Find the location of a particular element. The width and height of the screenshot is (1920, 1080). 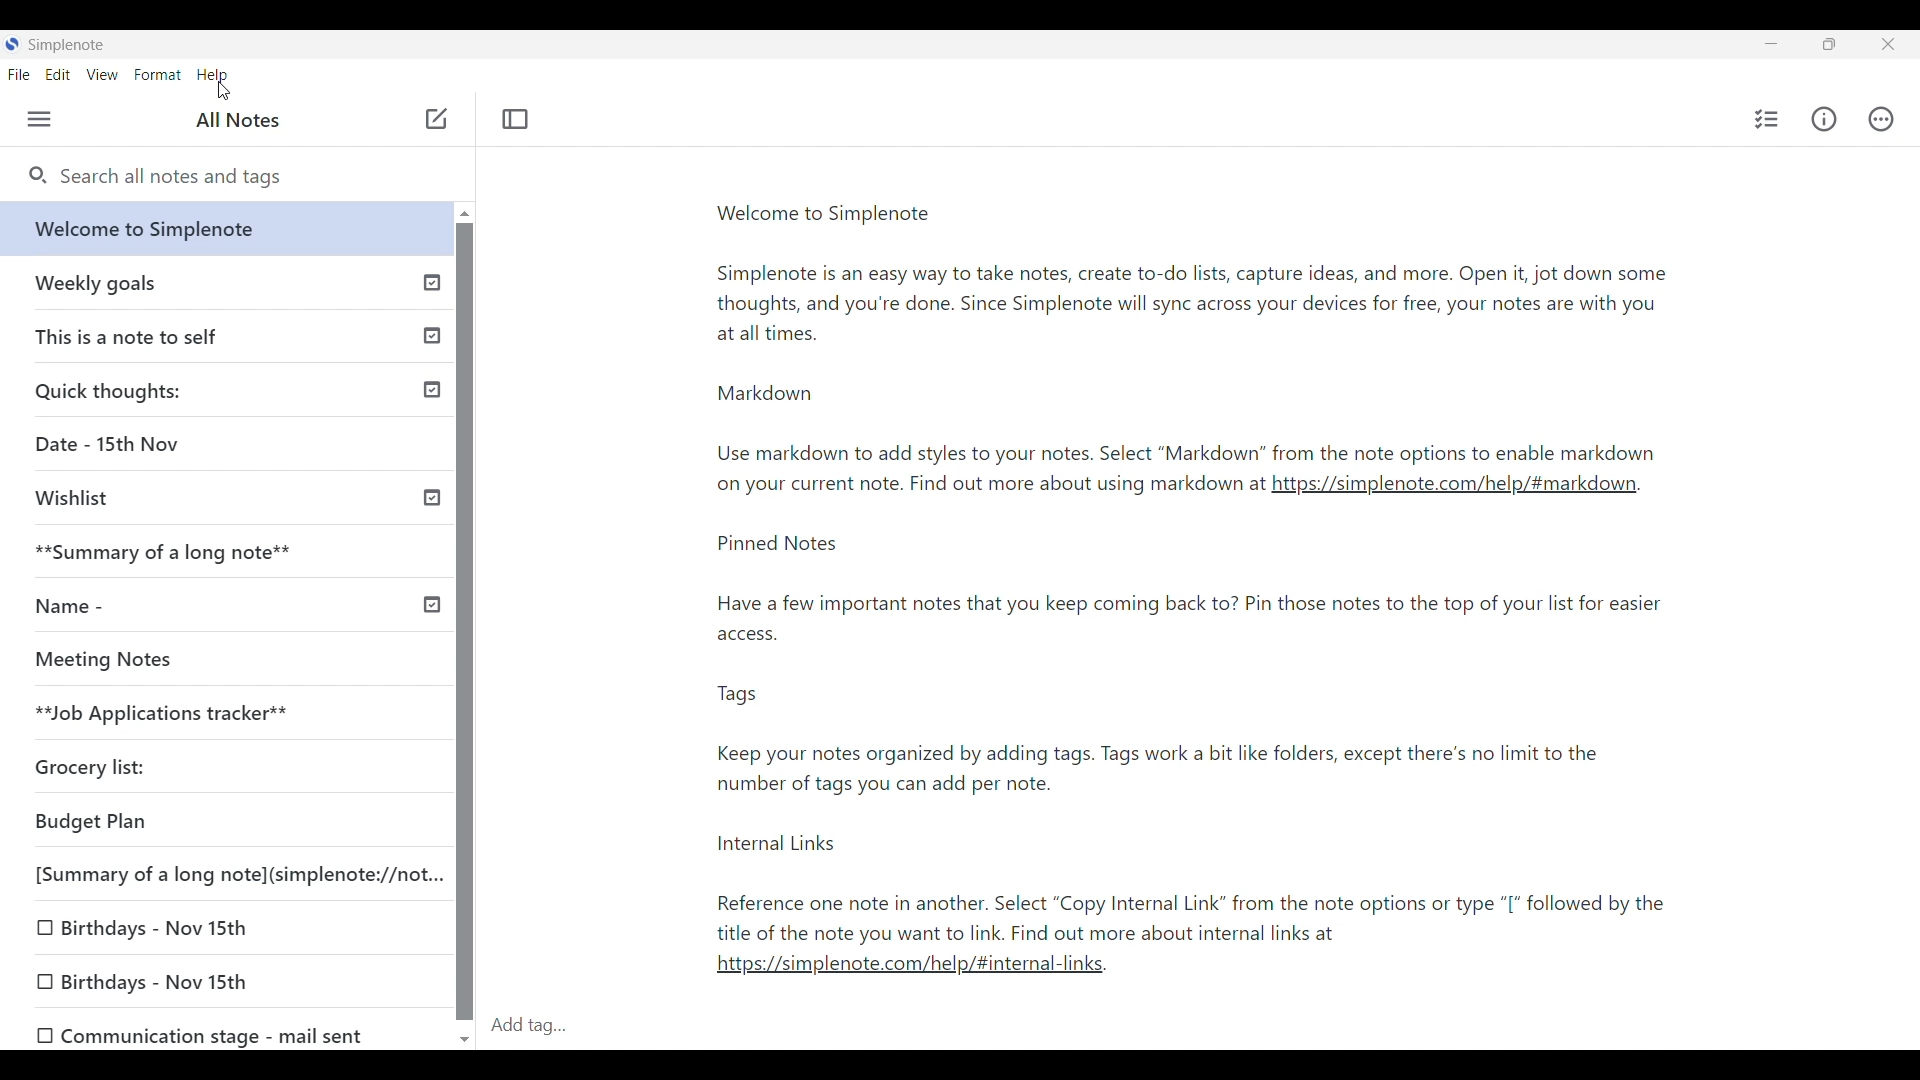

 is located at coordinates (433, 497).